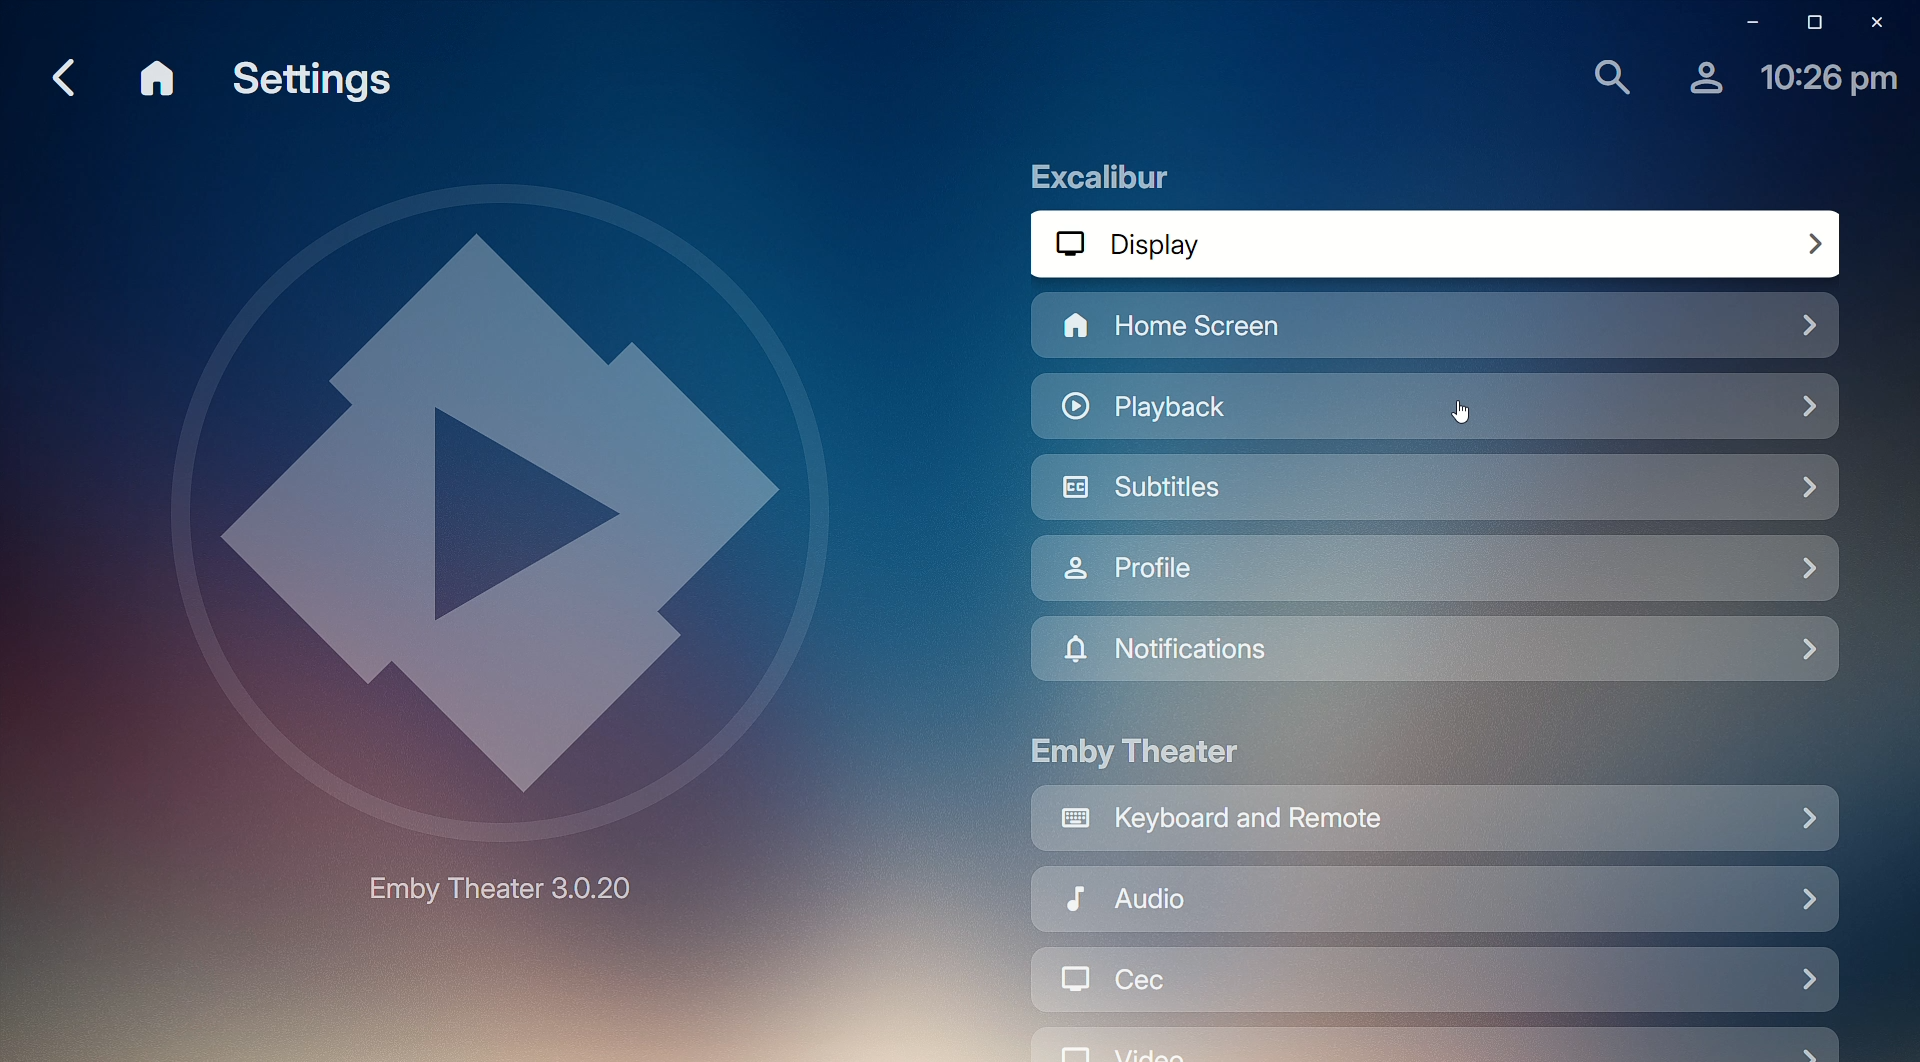  What do you see at coordinates (1434, 986) in the screenshot?
I see `CEC` at bounding box center [1434, 986].